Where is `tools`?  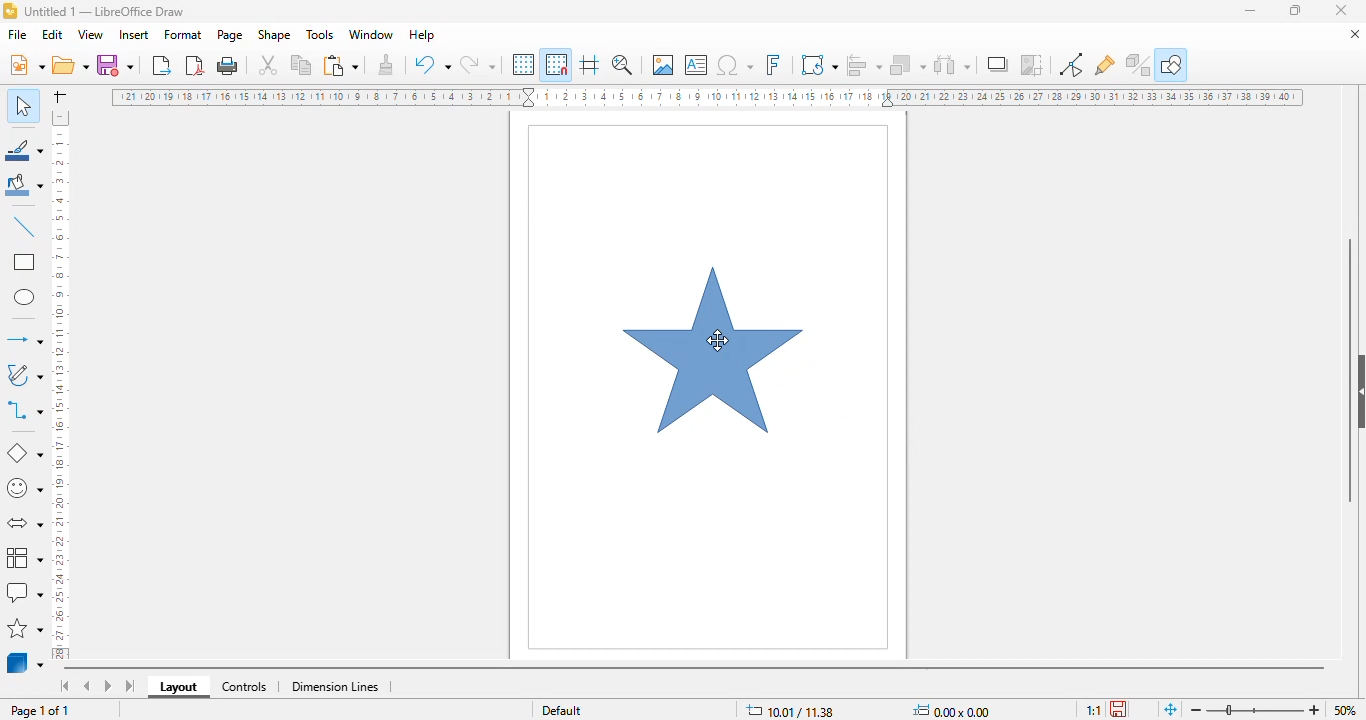 tools is located at coordinates (320, 35).